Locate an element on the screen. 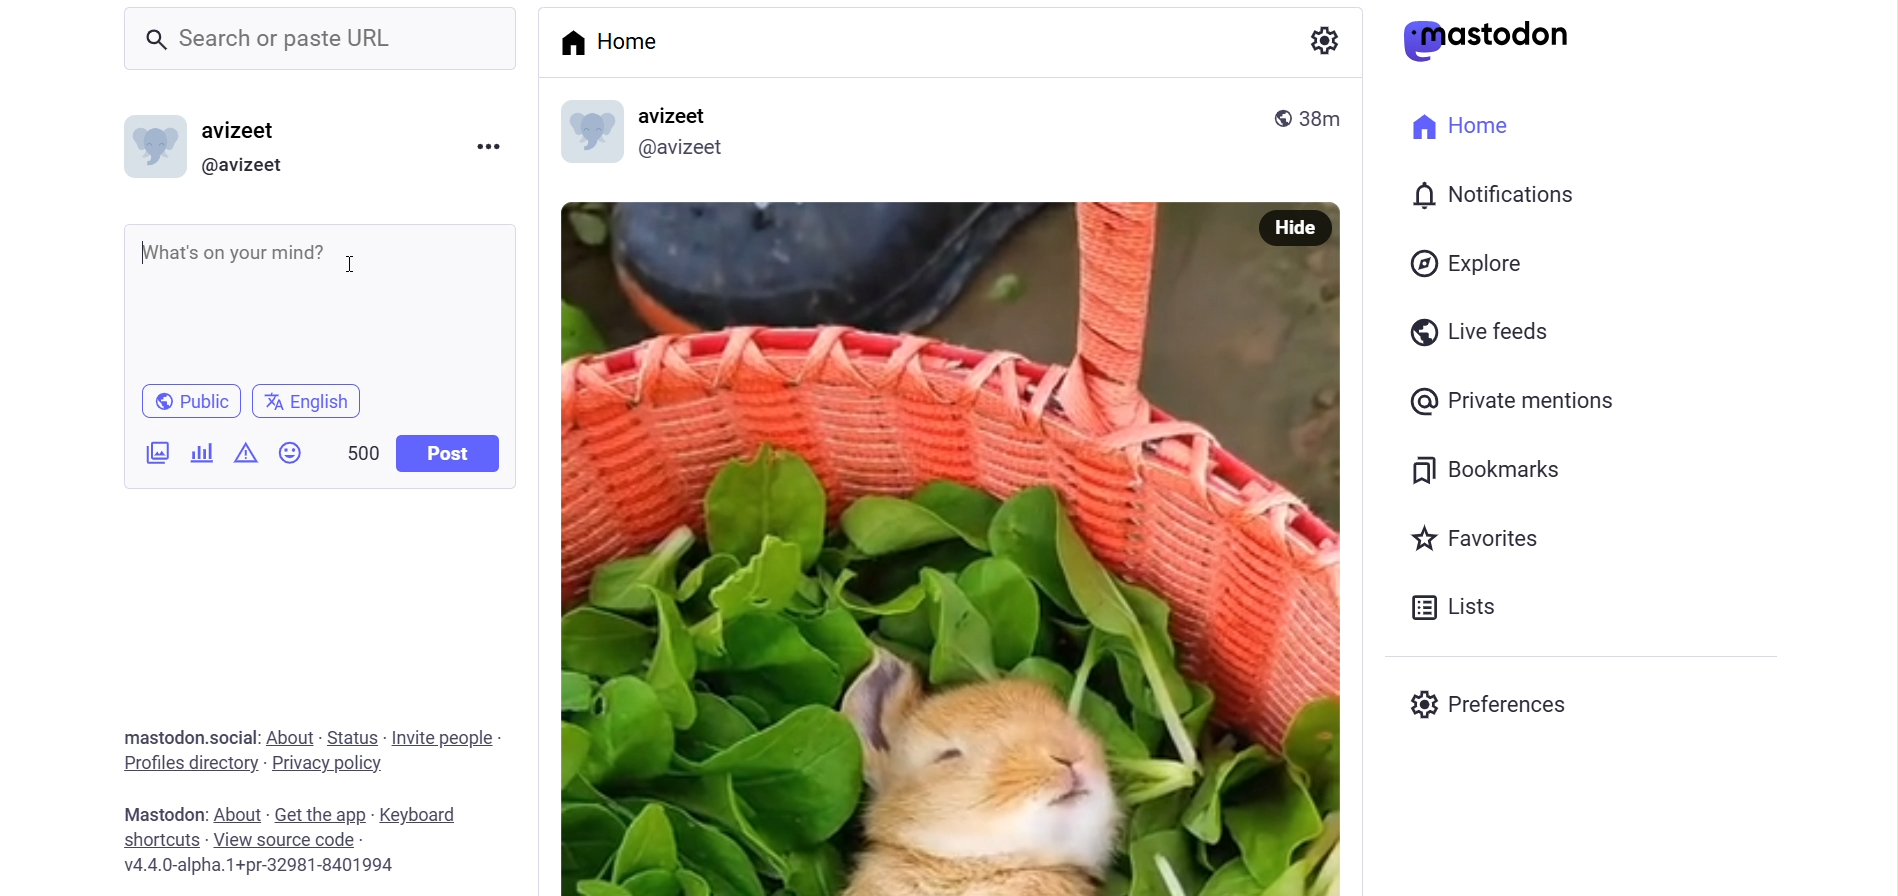 This screenshot has height=896, width=1898. menu is located at coordinates (487, 148).